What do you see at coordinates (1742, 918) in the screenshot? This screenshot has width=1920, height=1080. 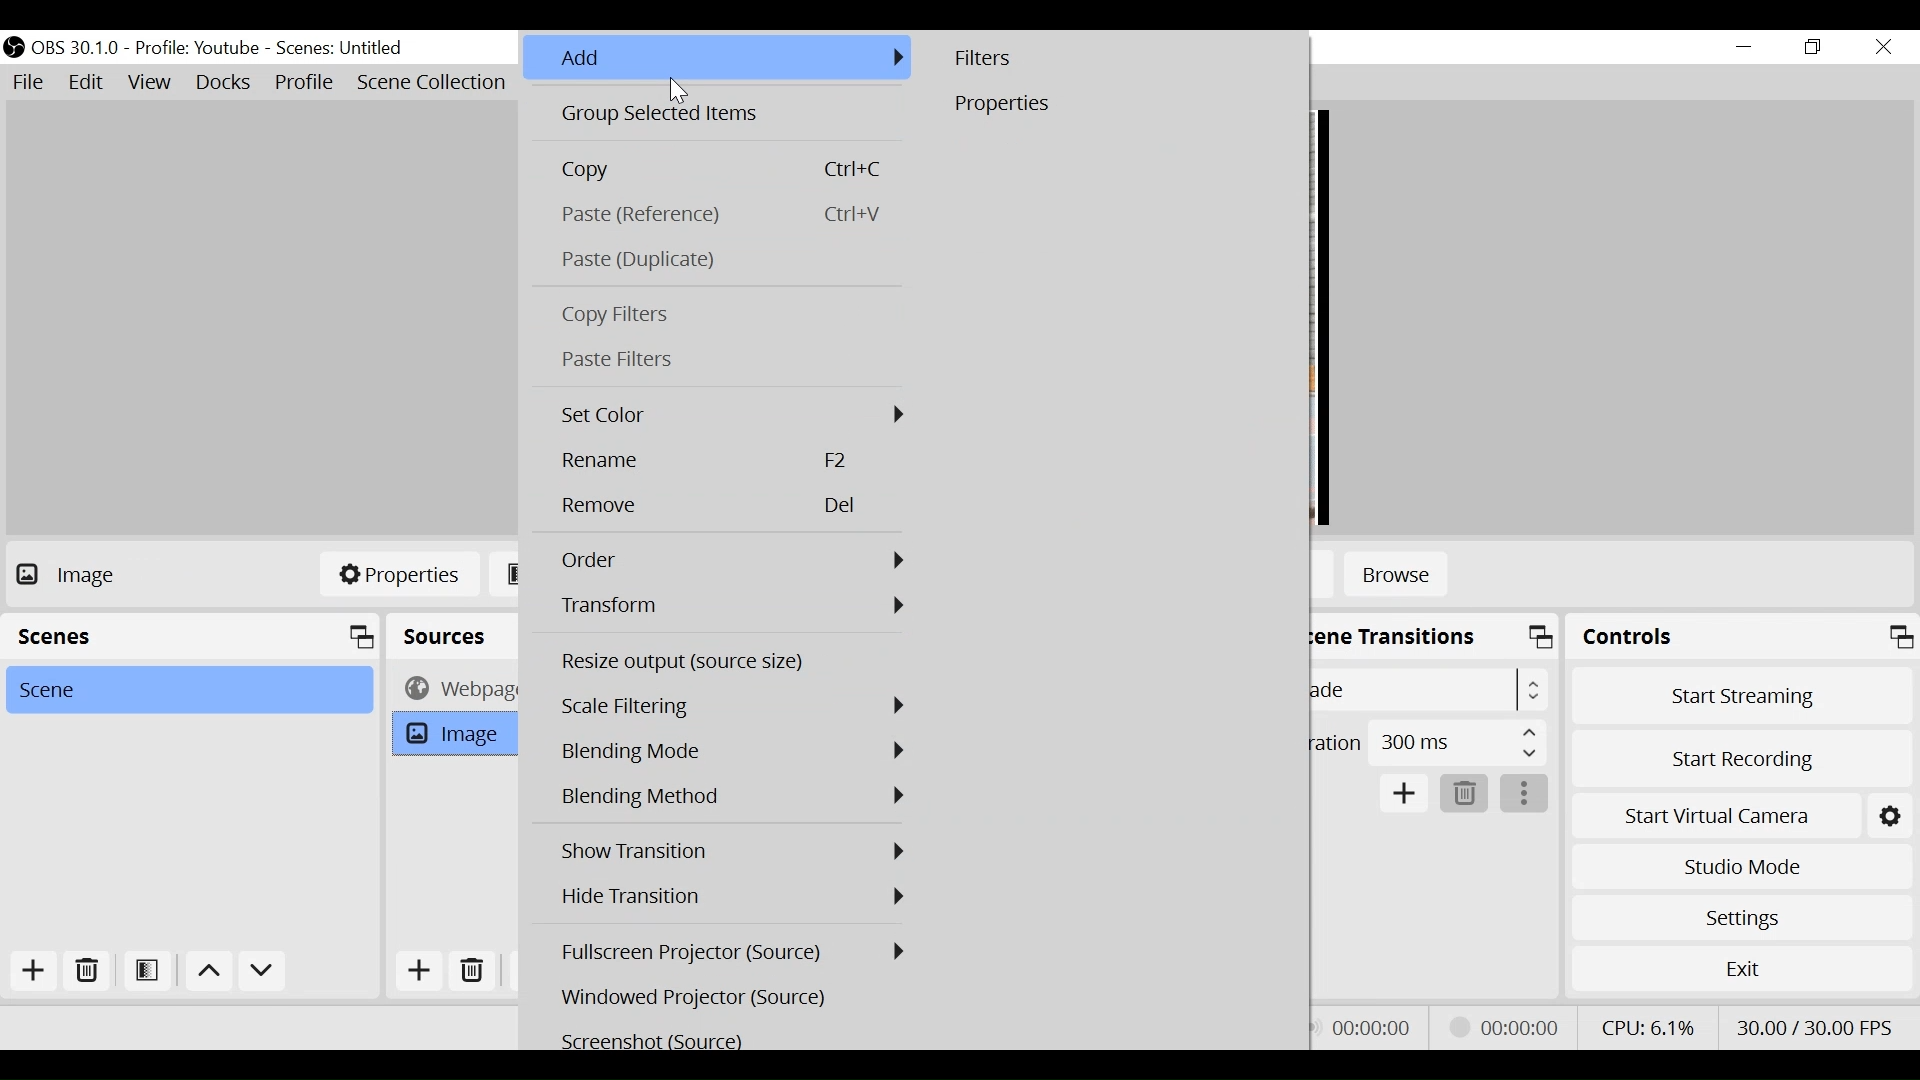 I see `Settings` at bounding box center [1742, 918].